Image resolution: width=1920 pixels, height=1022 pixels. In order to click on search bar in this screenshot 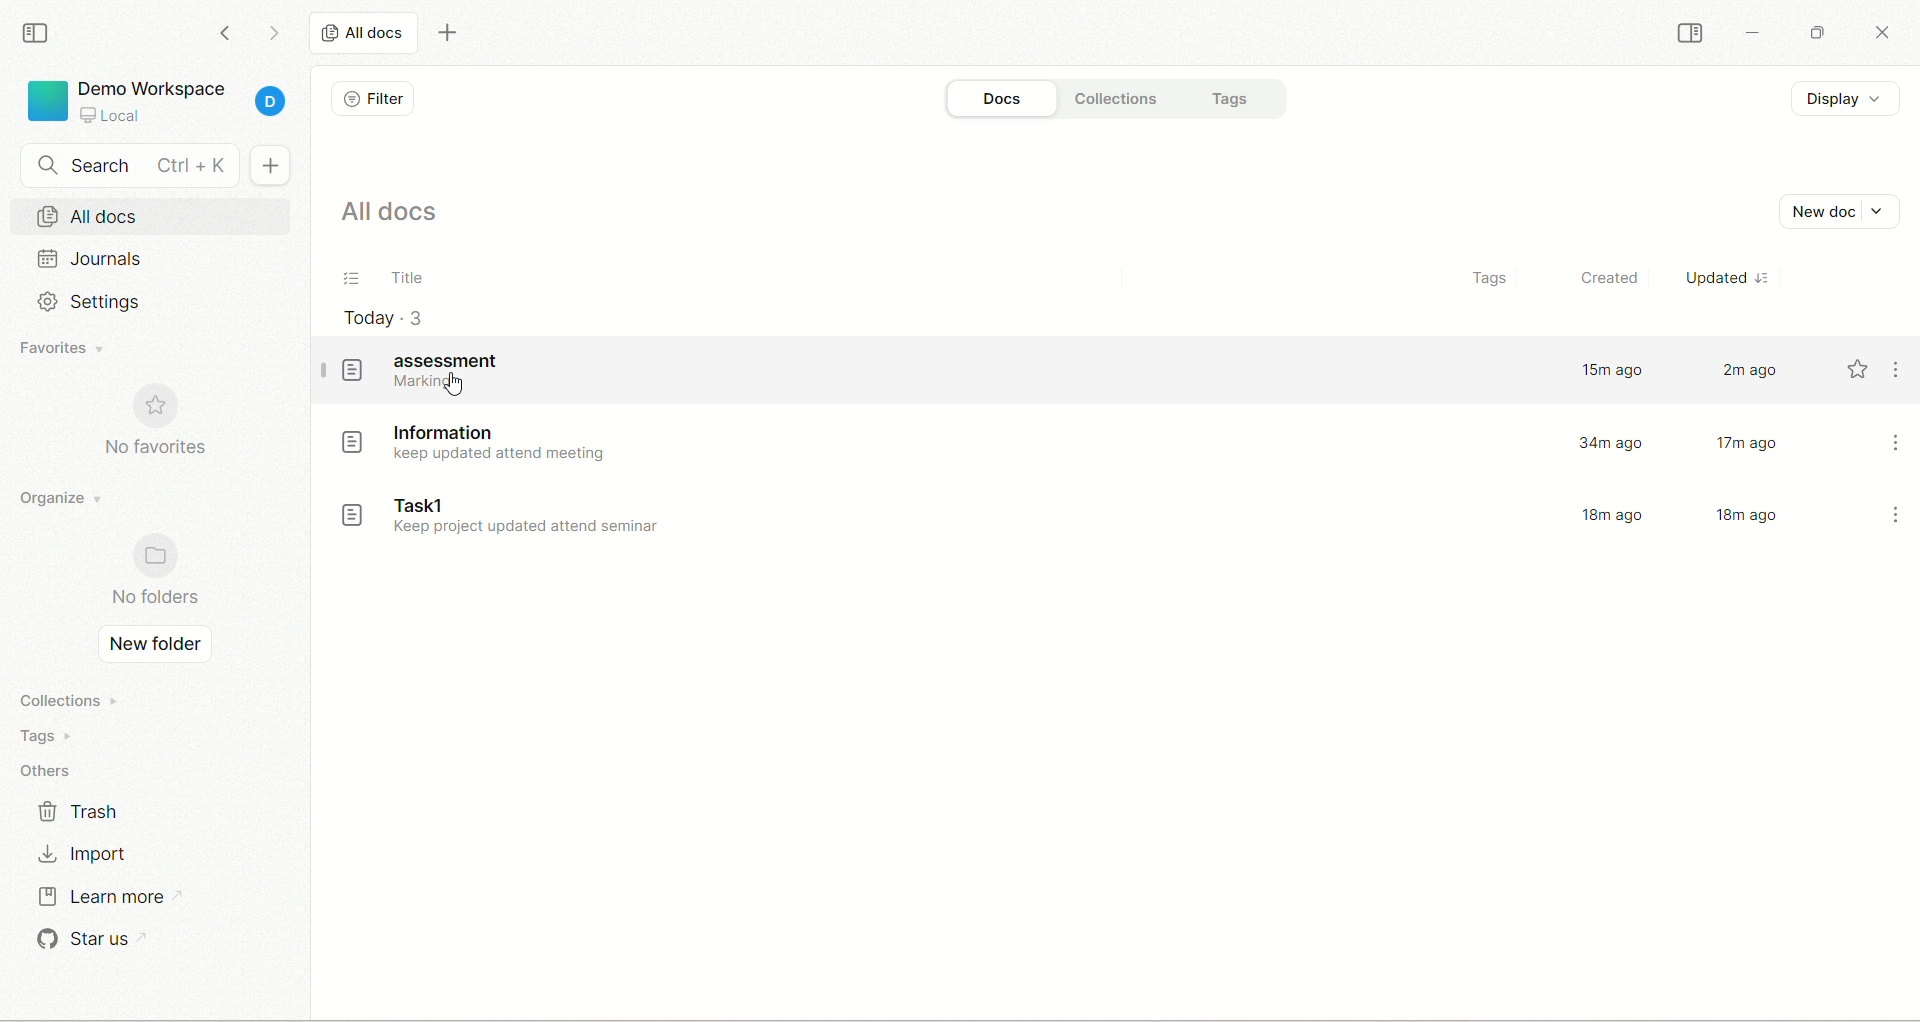, I will do `click(129, 164)`.